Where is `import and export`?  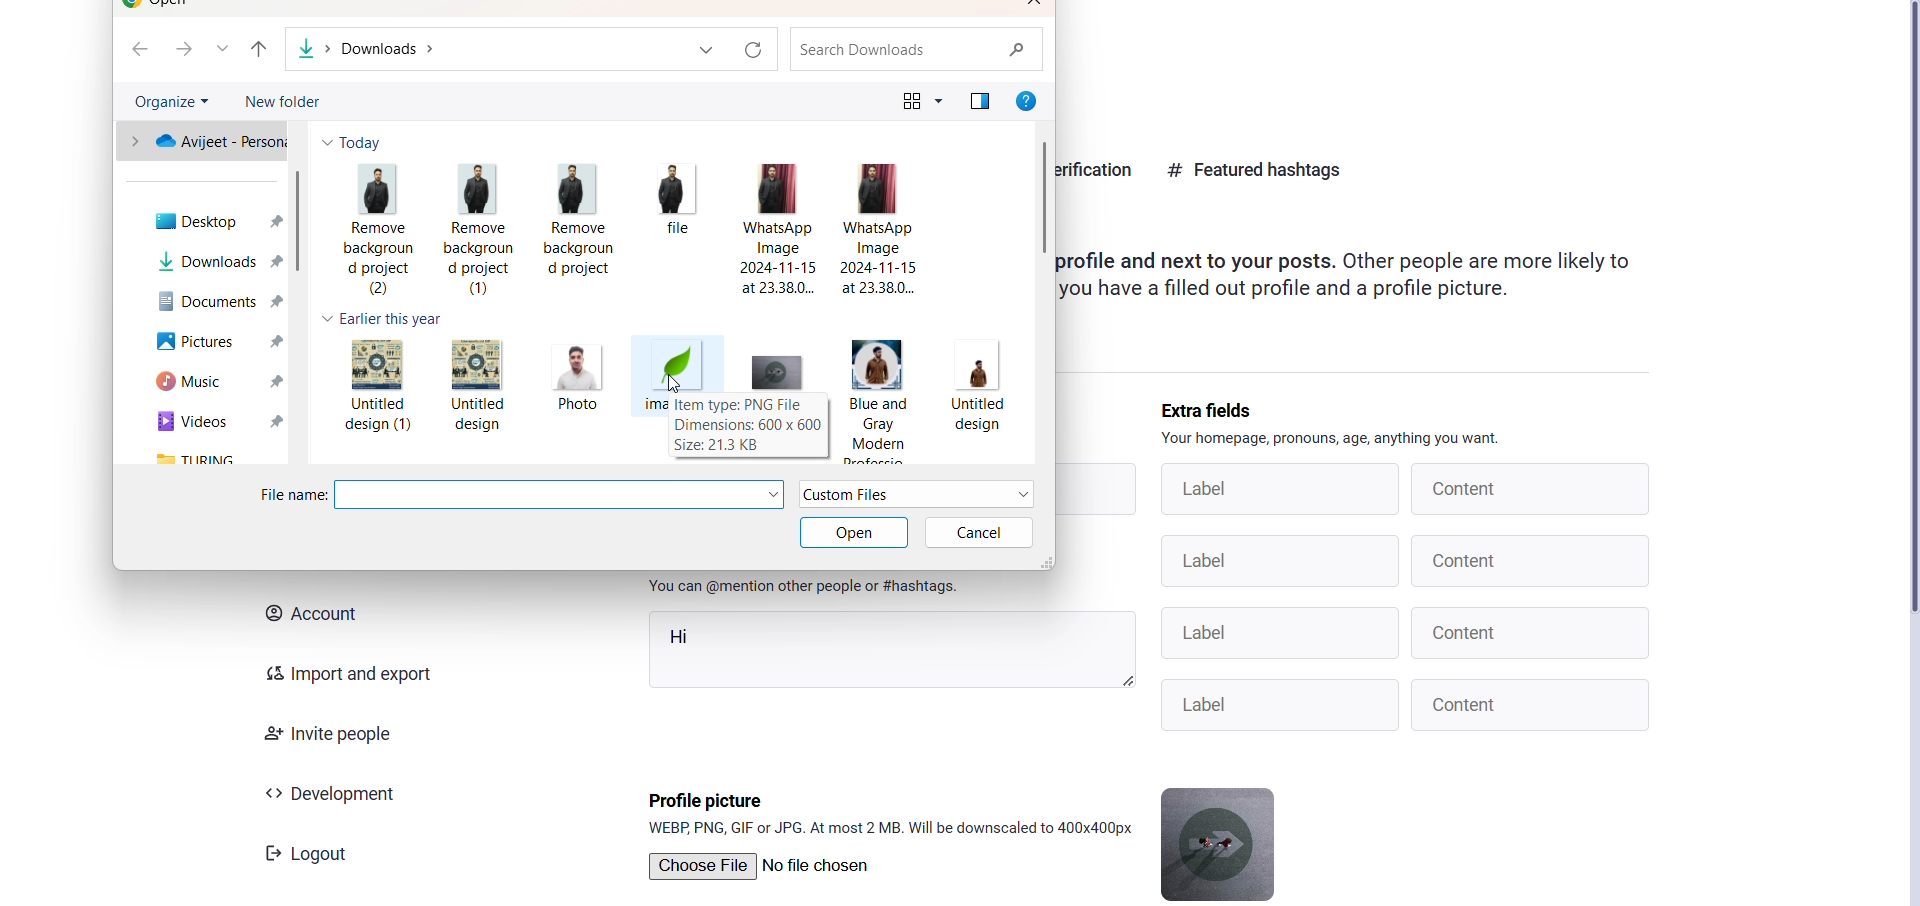 import and export is located at coordinates (338, 673).